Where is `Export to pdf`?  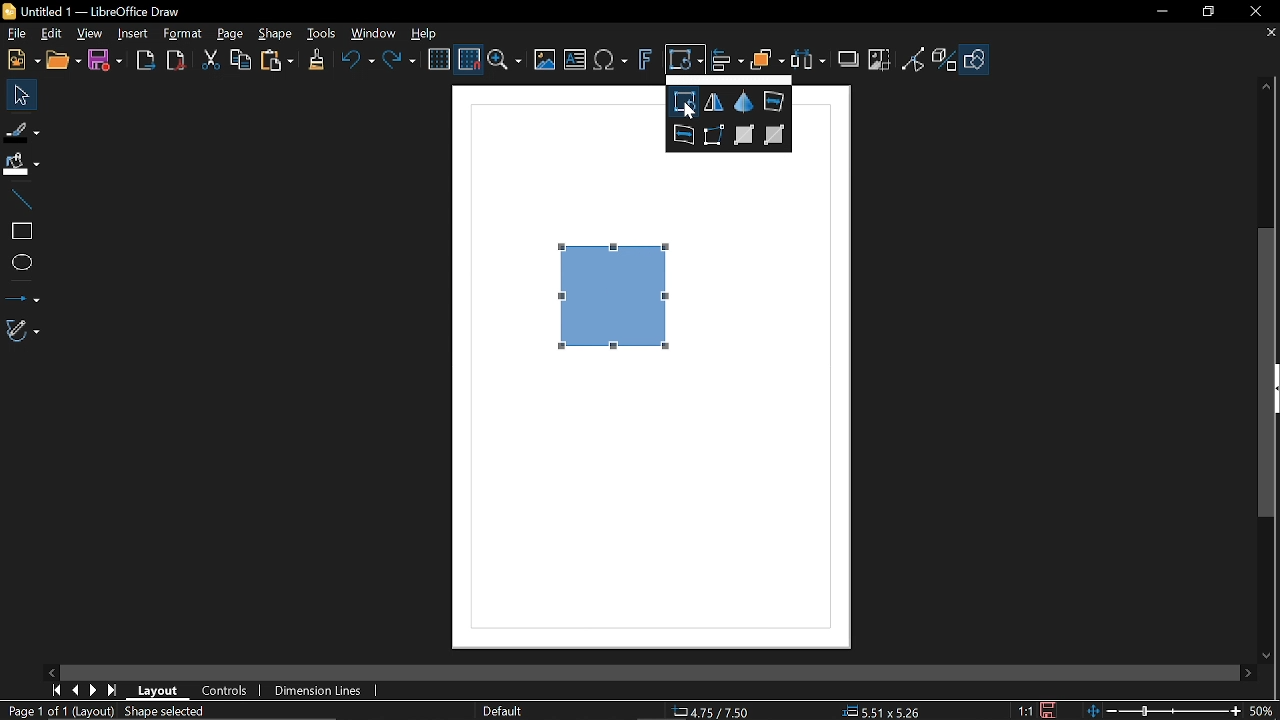 Export to pdf is located at coordinates (174, 60).